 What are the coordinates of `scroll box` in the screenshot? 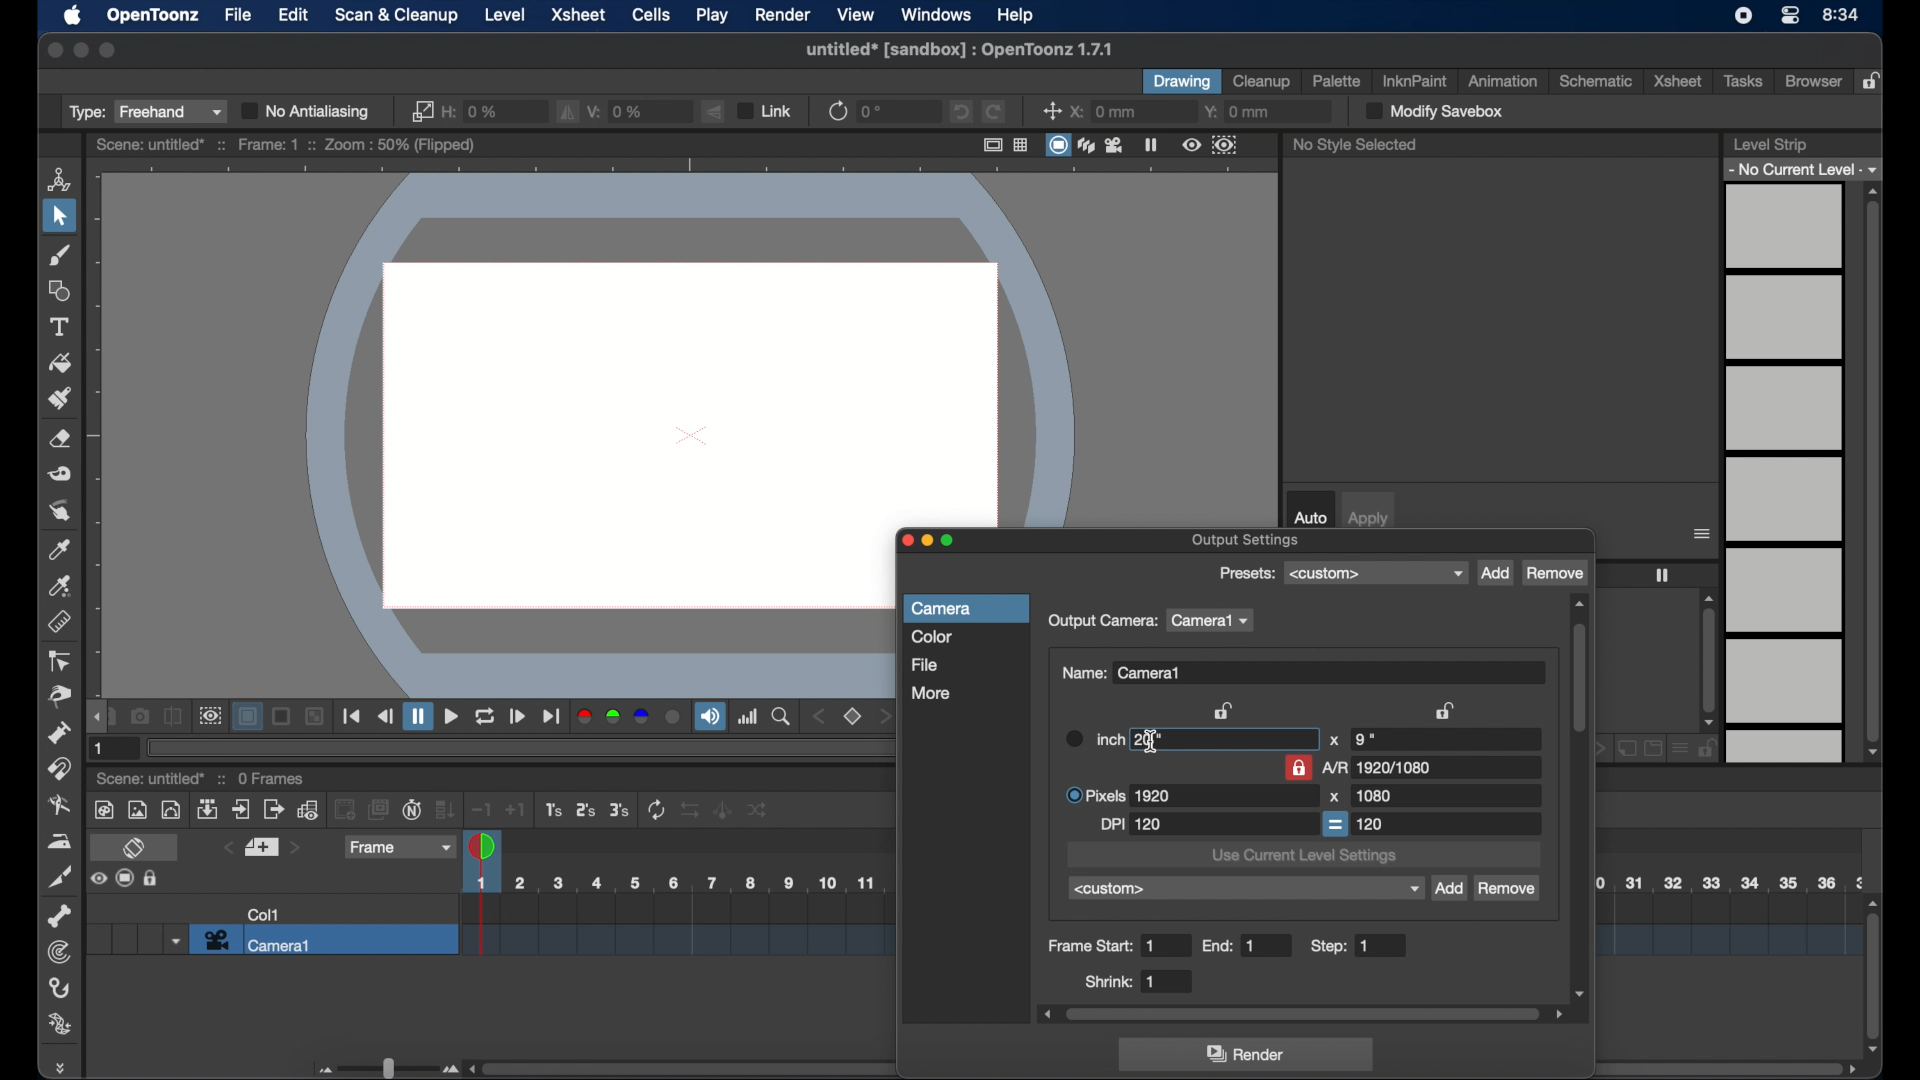 It's located at (1874, 974).